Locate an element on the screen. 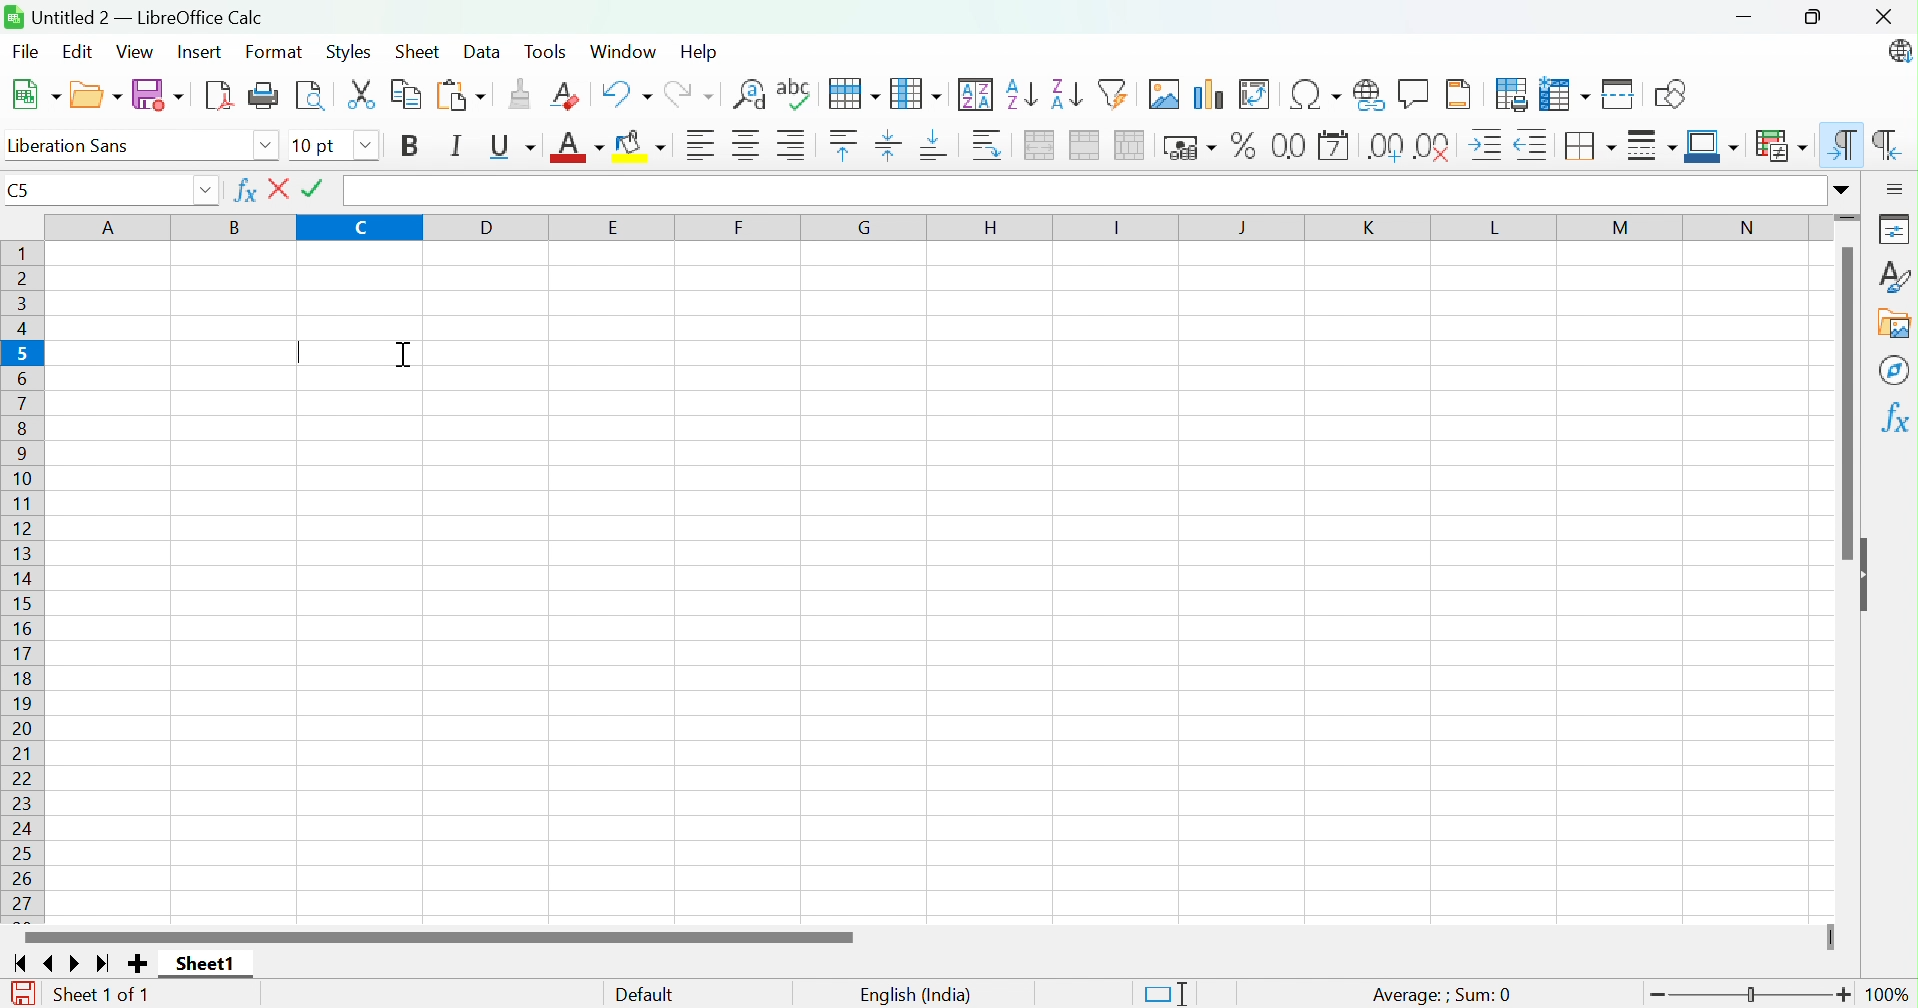 This screenshot has width=1918, height=1008. Print is located at coordinates (263, 95).